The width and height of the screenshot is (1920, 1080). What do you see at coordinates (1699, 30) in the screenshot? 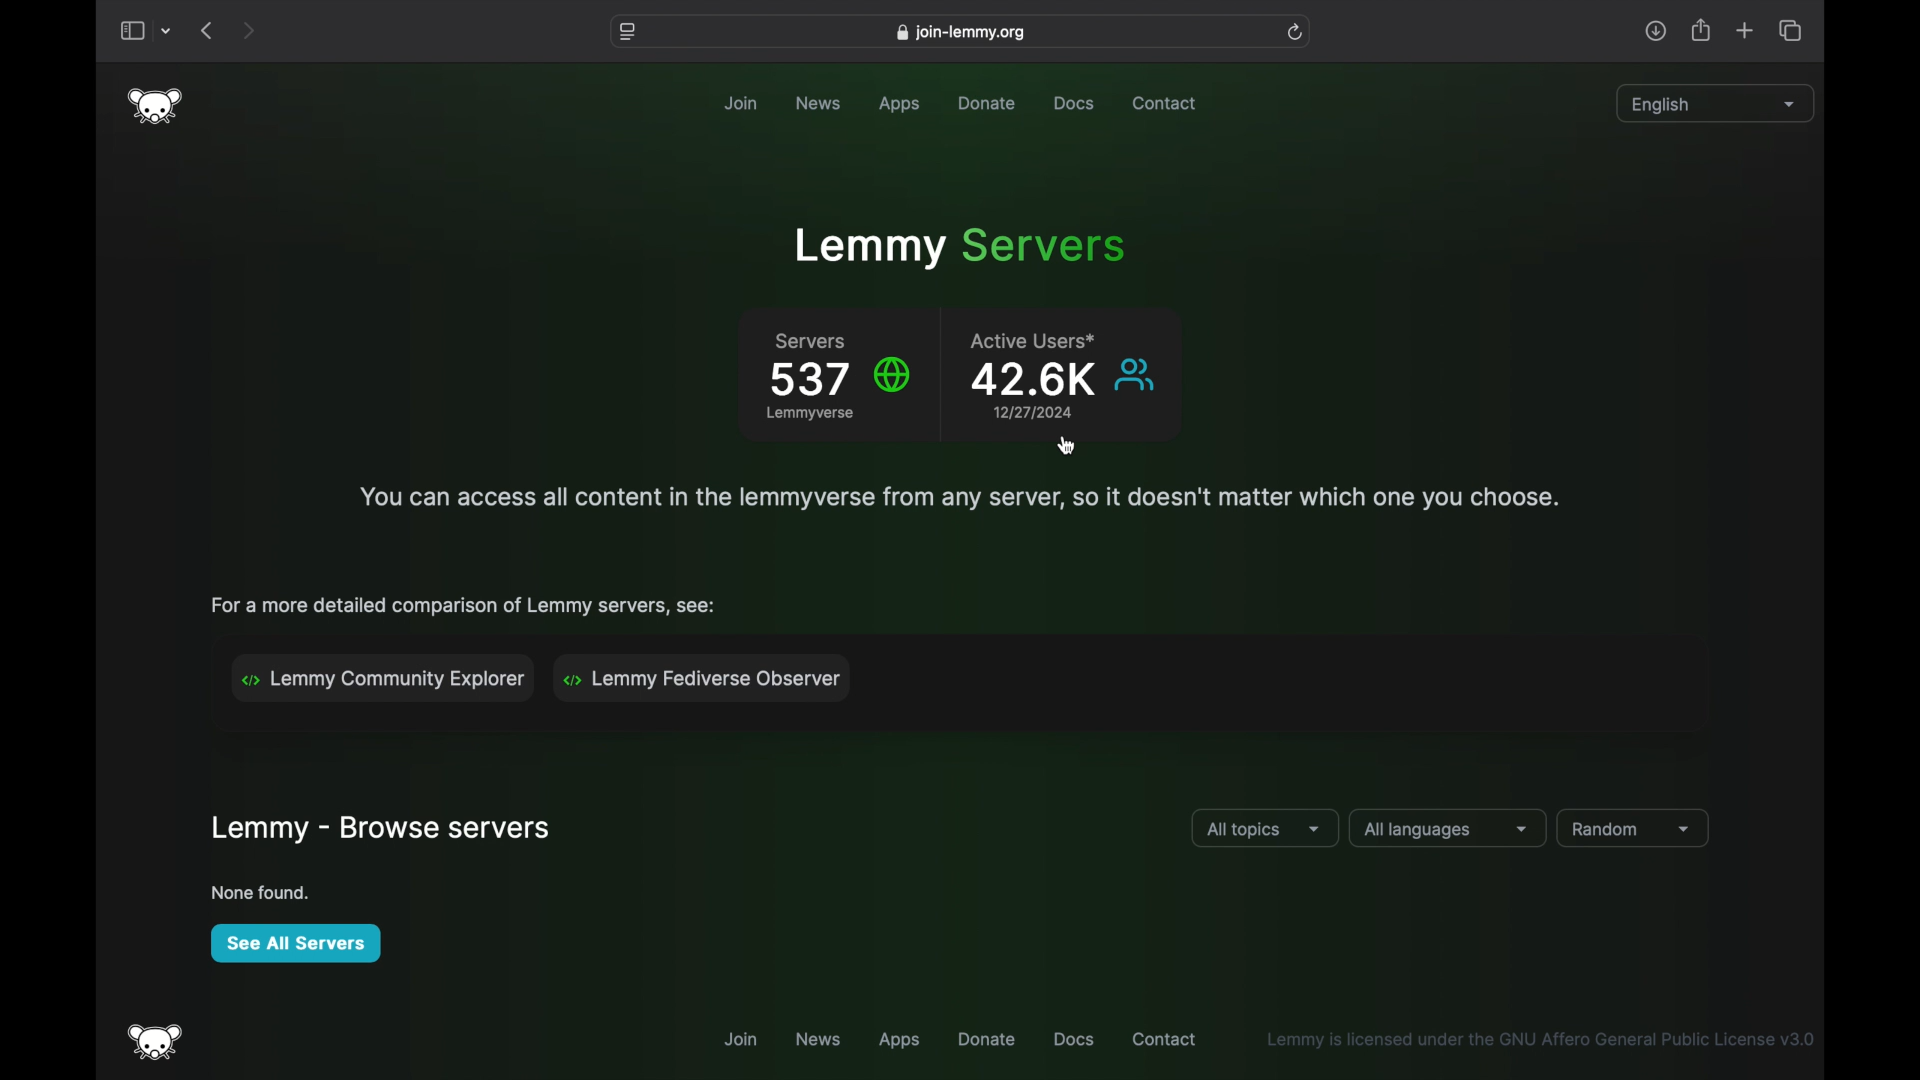
I see `share` at bounding box center [1699, 30].